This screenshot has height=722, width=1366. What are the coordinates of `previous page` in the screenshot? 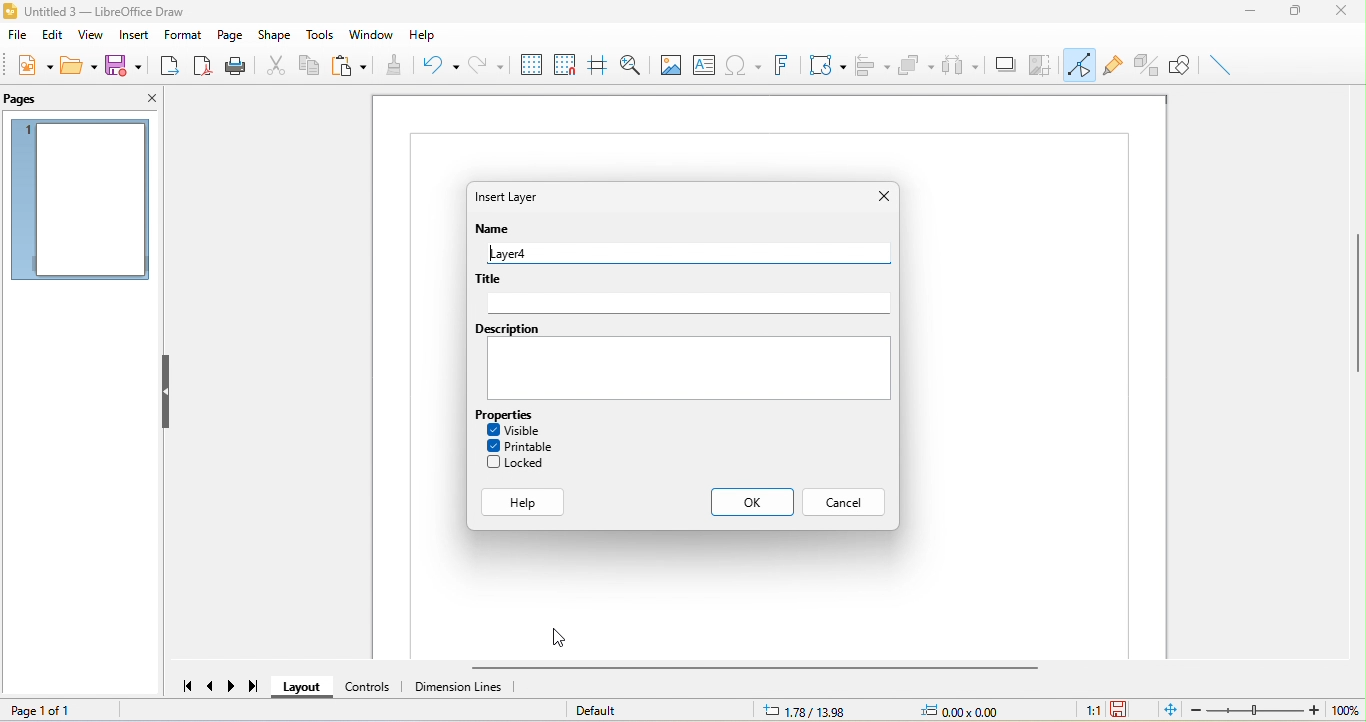 It's located at (211, 688).